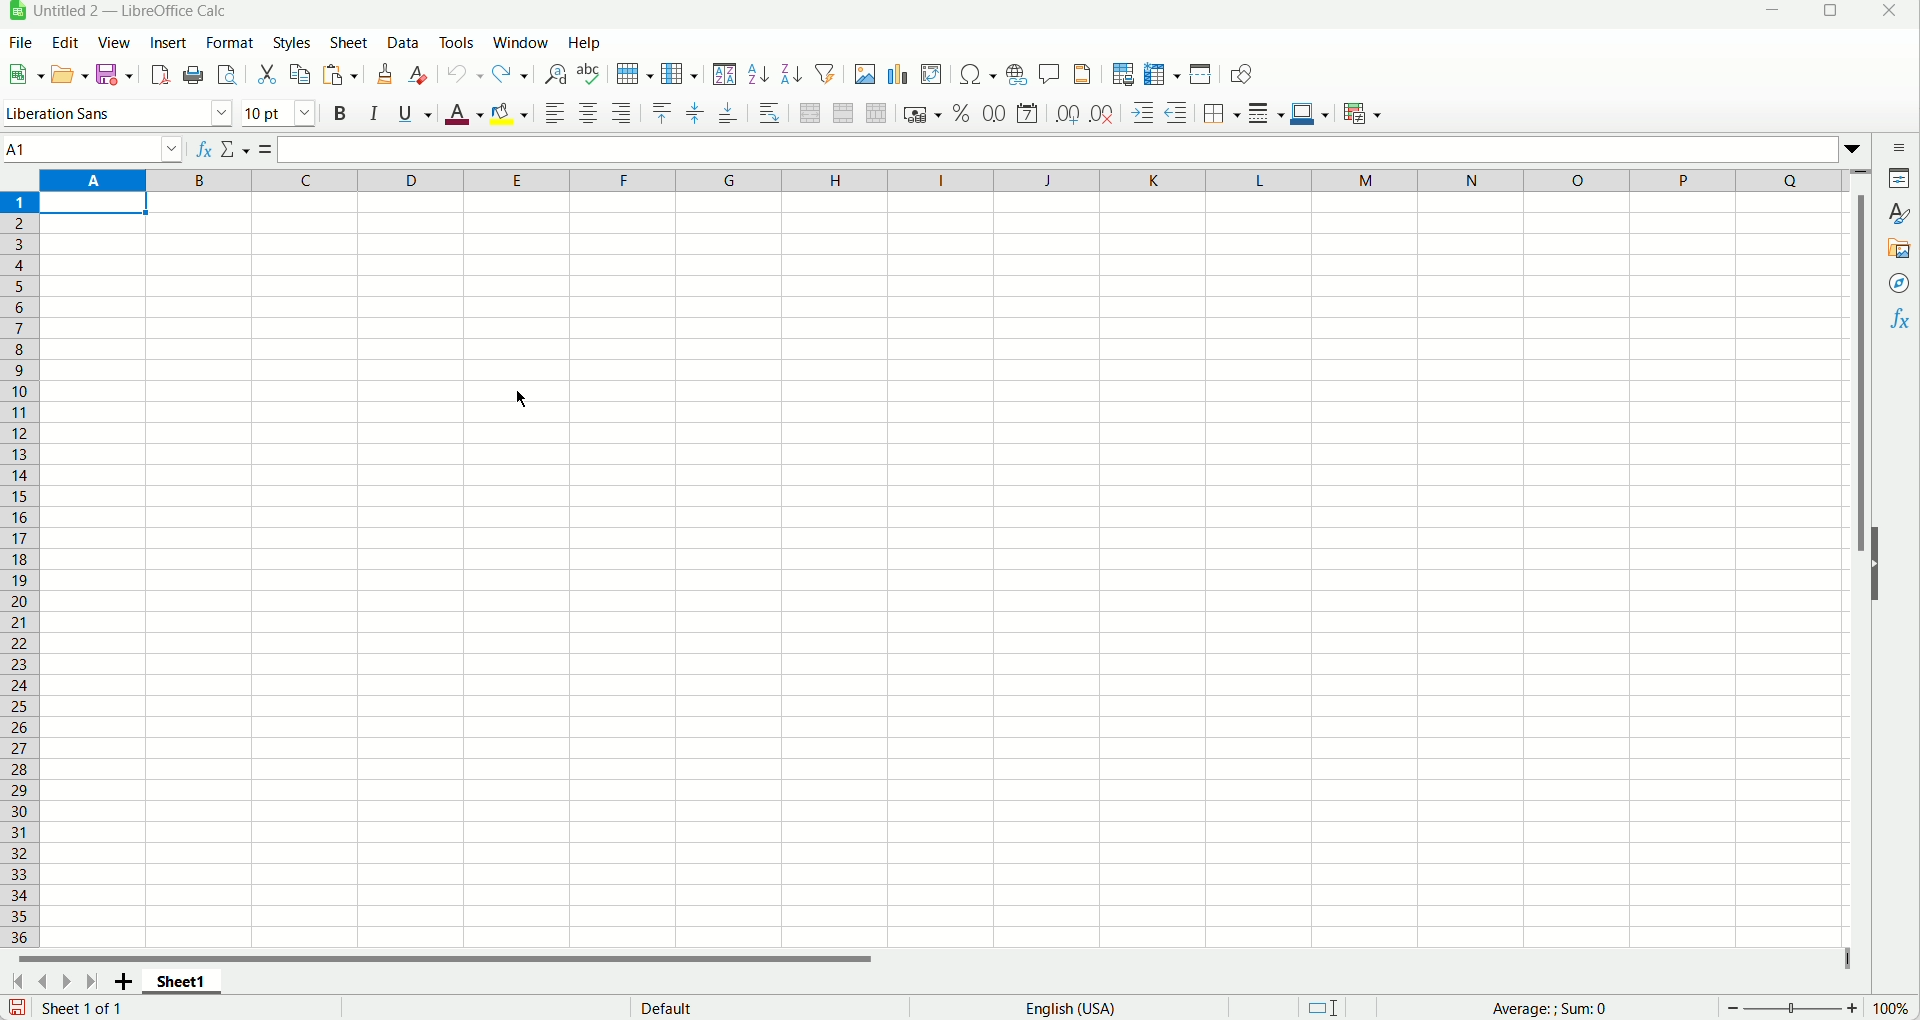  What do you see at coordinates (183, 984) in the screenshot?
I see `Sheet 1` at bounding box center [183, 984].